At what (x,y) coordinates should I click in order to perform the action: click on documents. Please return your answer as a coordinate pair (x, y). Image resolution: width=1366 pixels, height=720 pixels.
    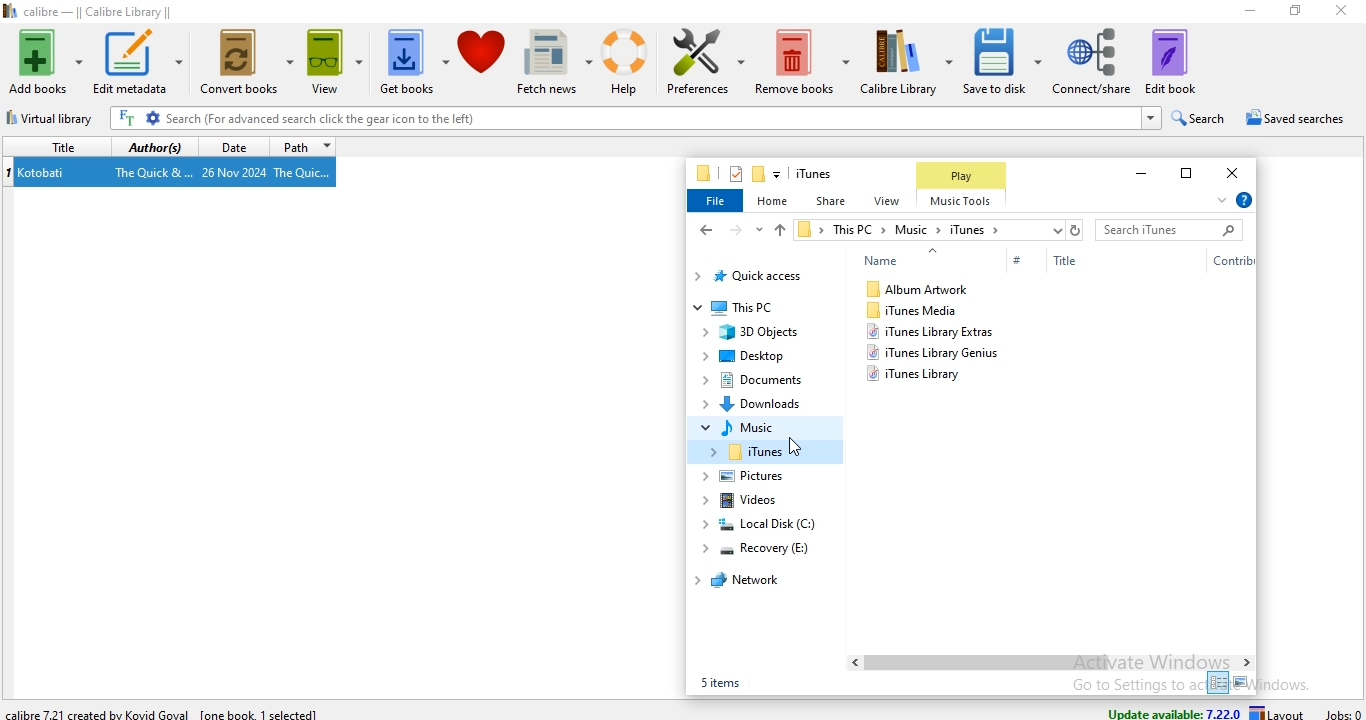
    Looking at the image, I should click on (759, 381).